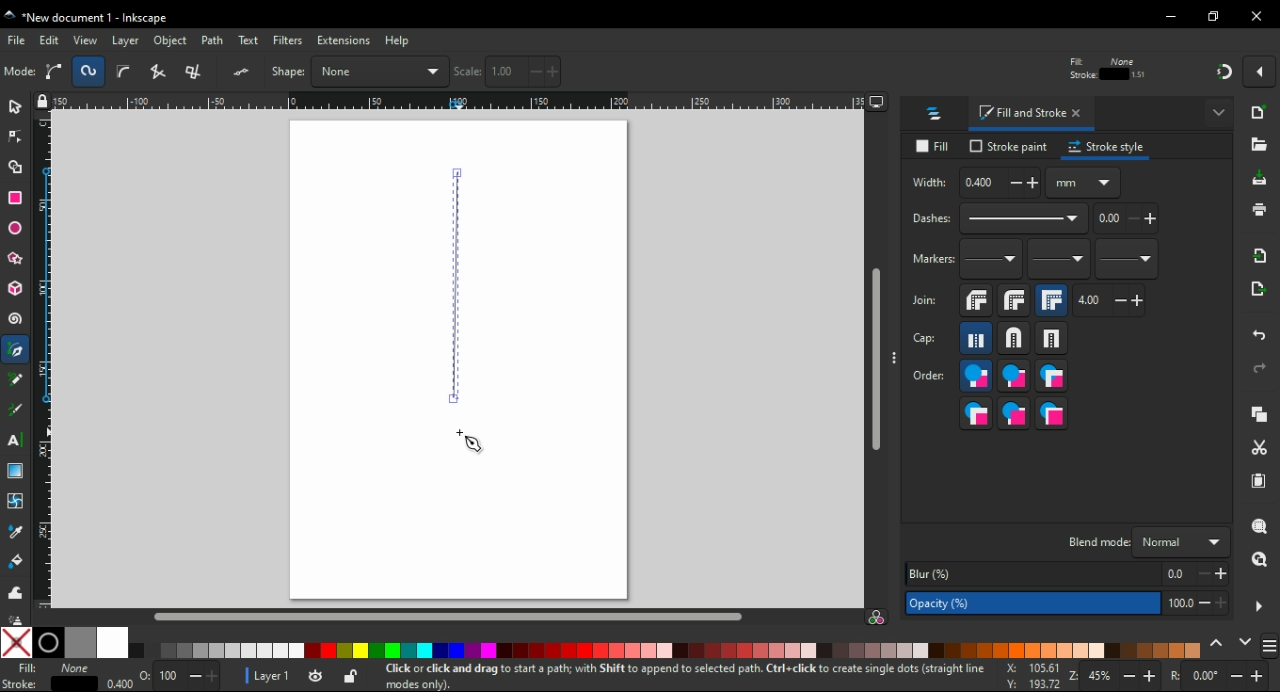  I want to click on Ruler, so click(451, 103).